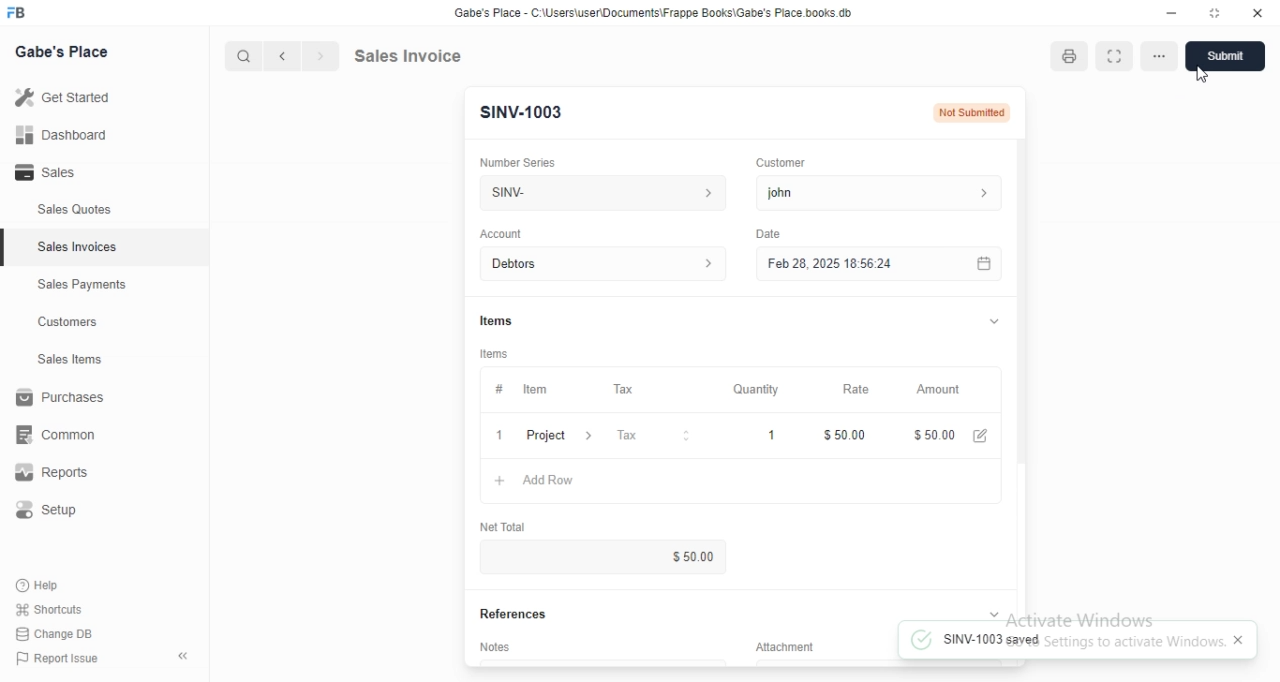  What do you see at coordinates (768, 232) in the screenshot?
I see `Date` at bounding box center [768, 232].